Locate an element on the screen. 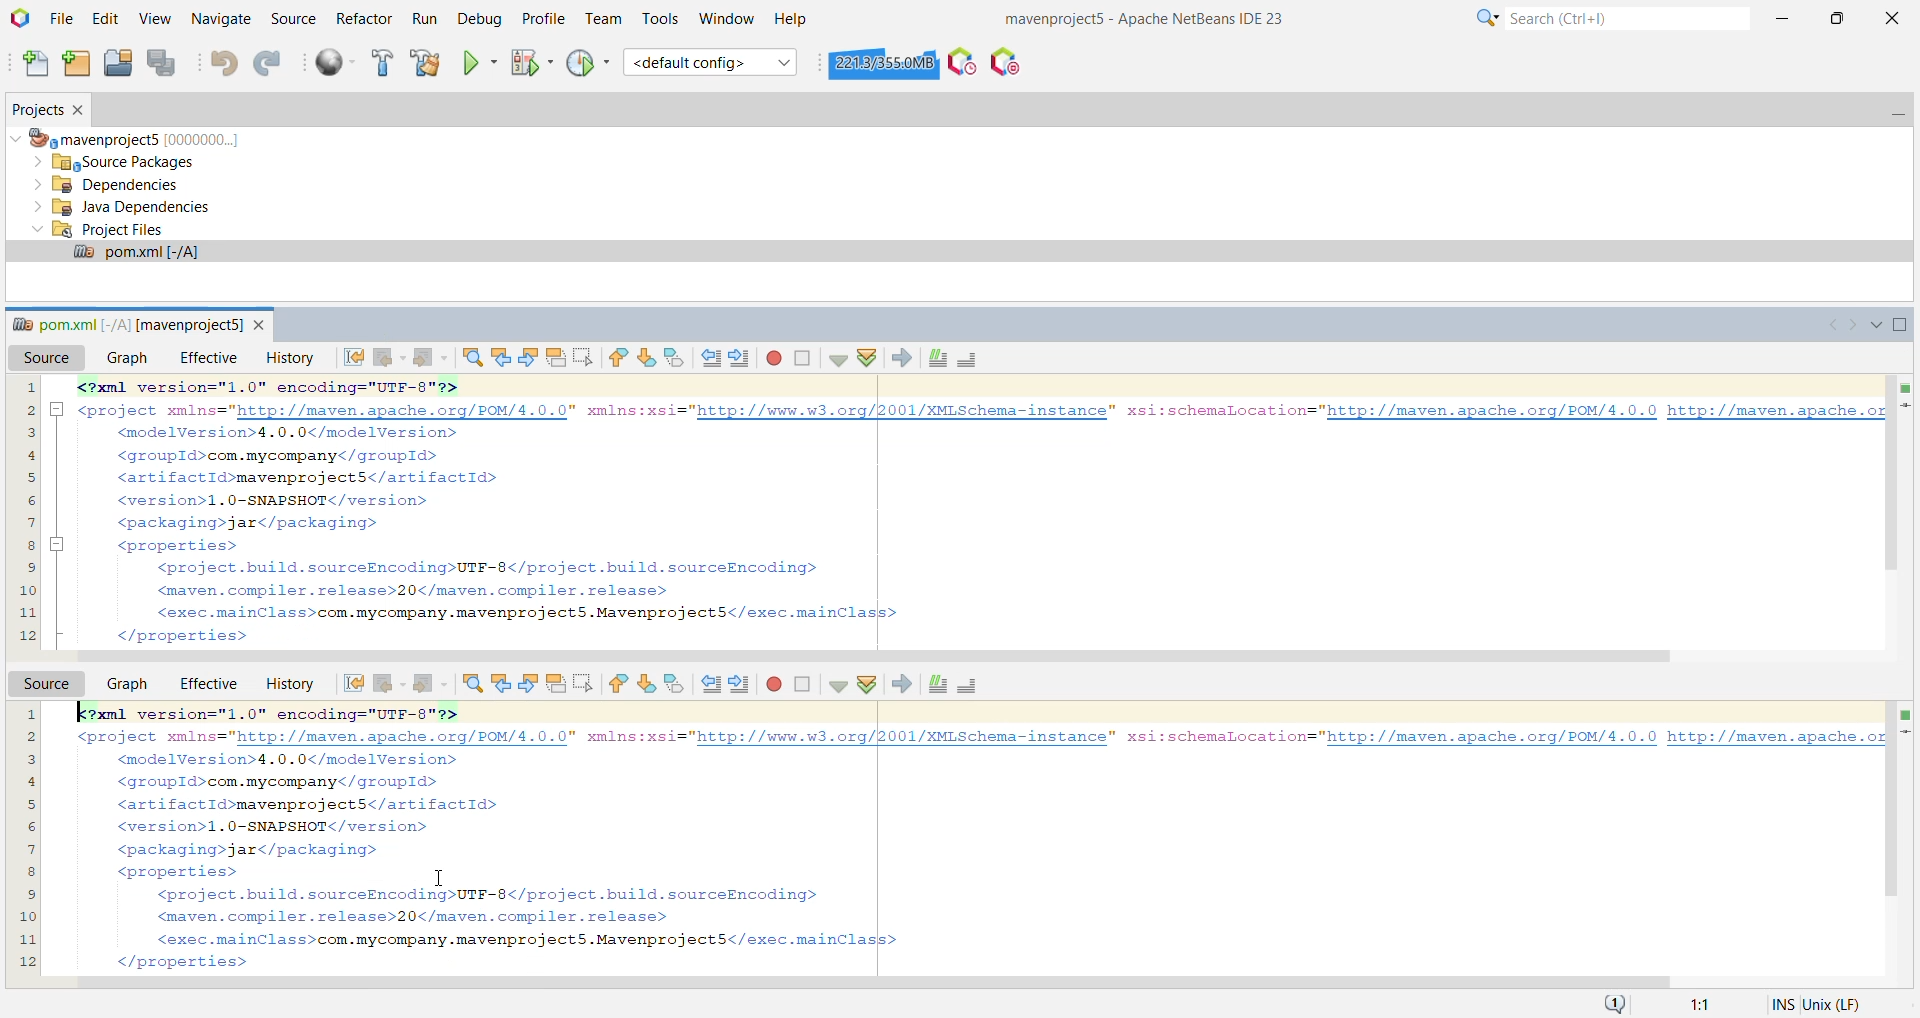  3 is located at coordinates (27, 430).